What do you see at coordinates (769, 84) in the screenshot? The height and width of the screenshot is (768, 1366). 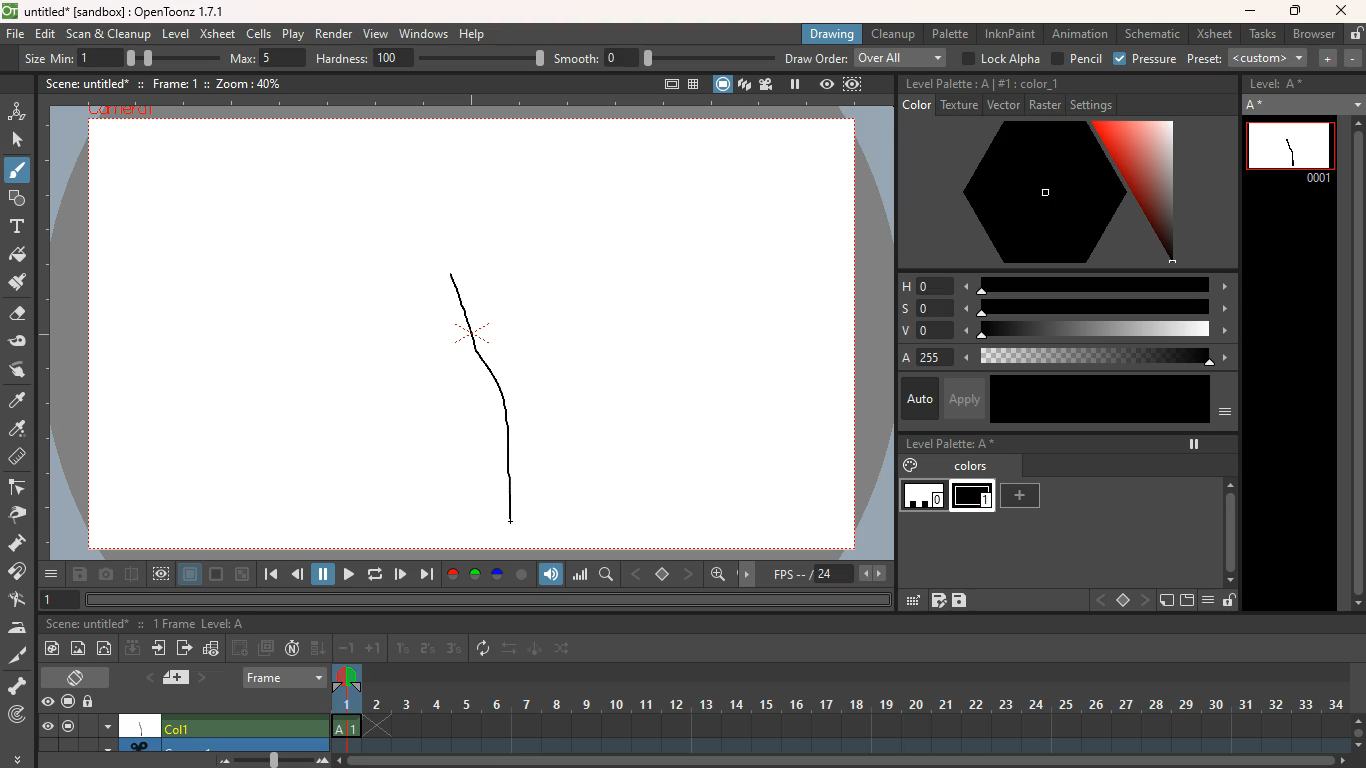 I see `film` at bounding box center [769, 84].